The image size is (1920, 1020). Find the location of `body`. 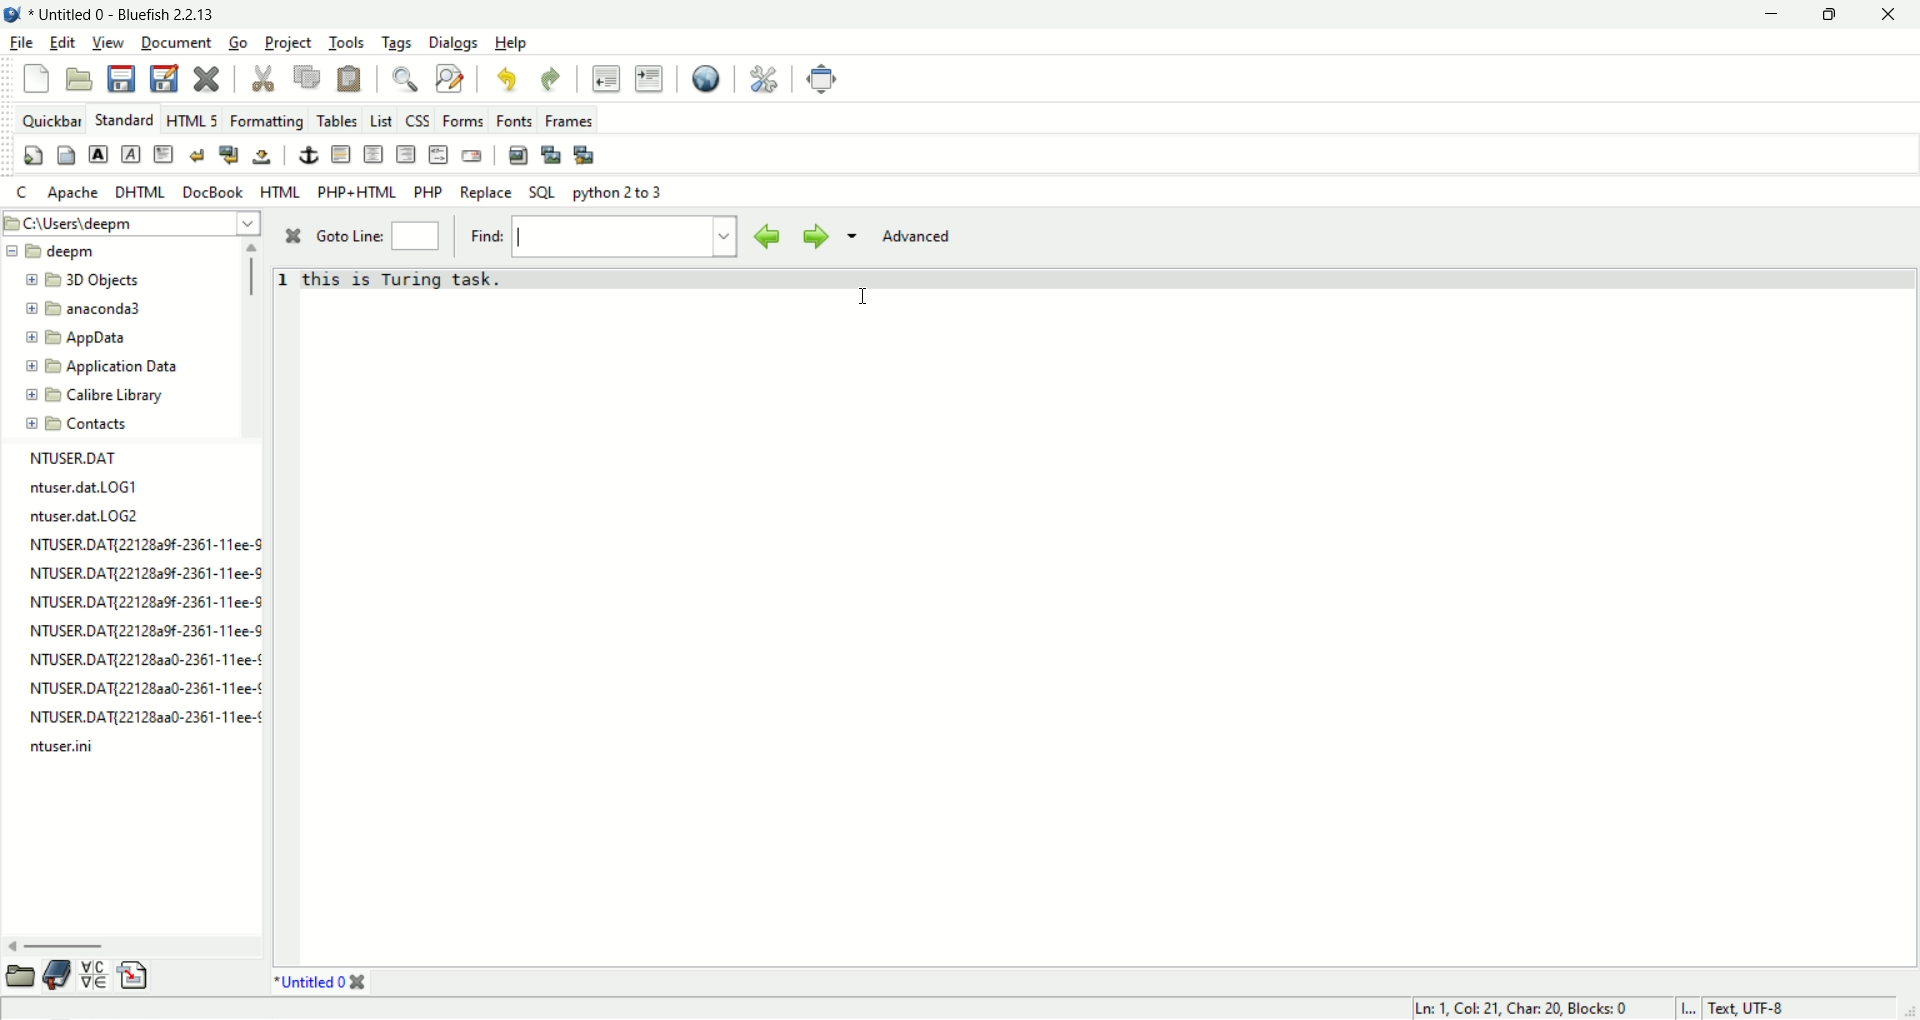

body is located at coordinates (67, 154).